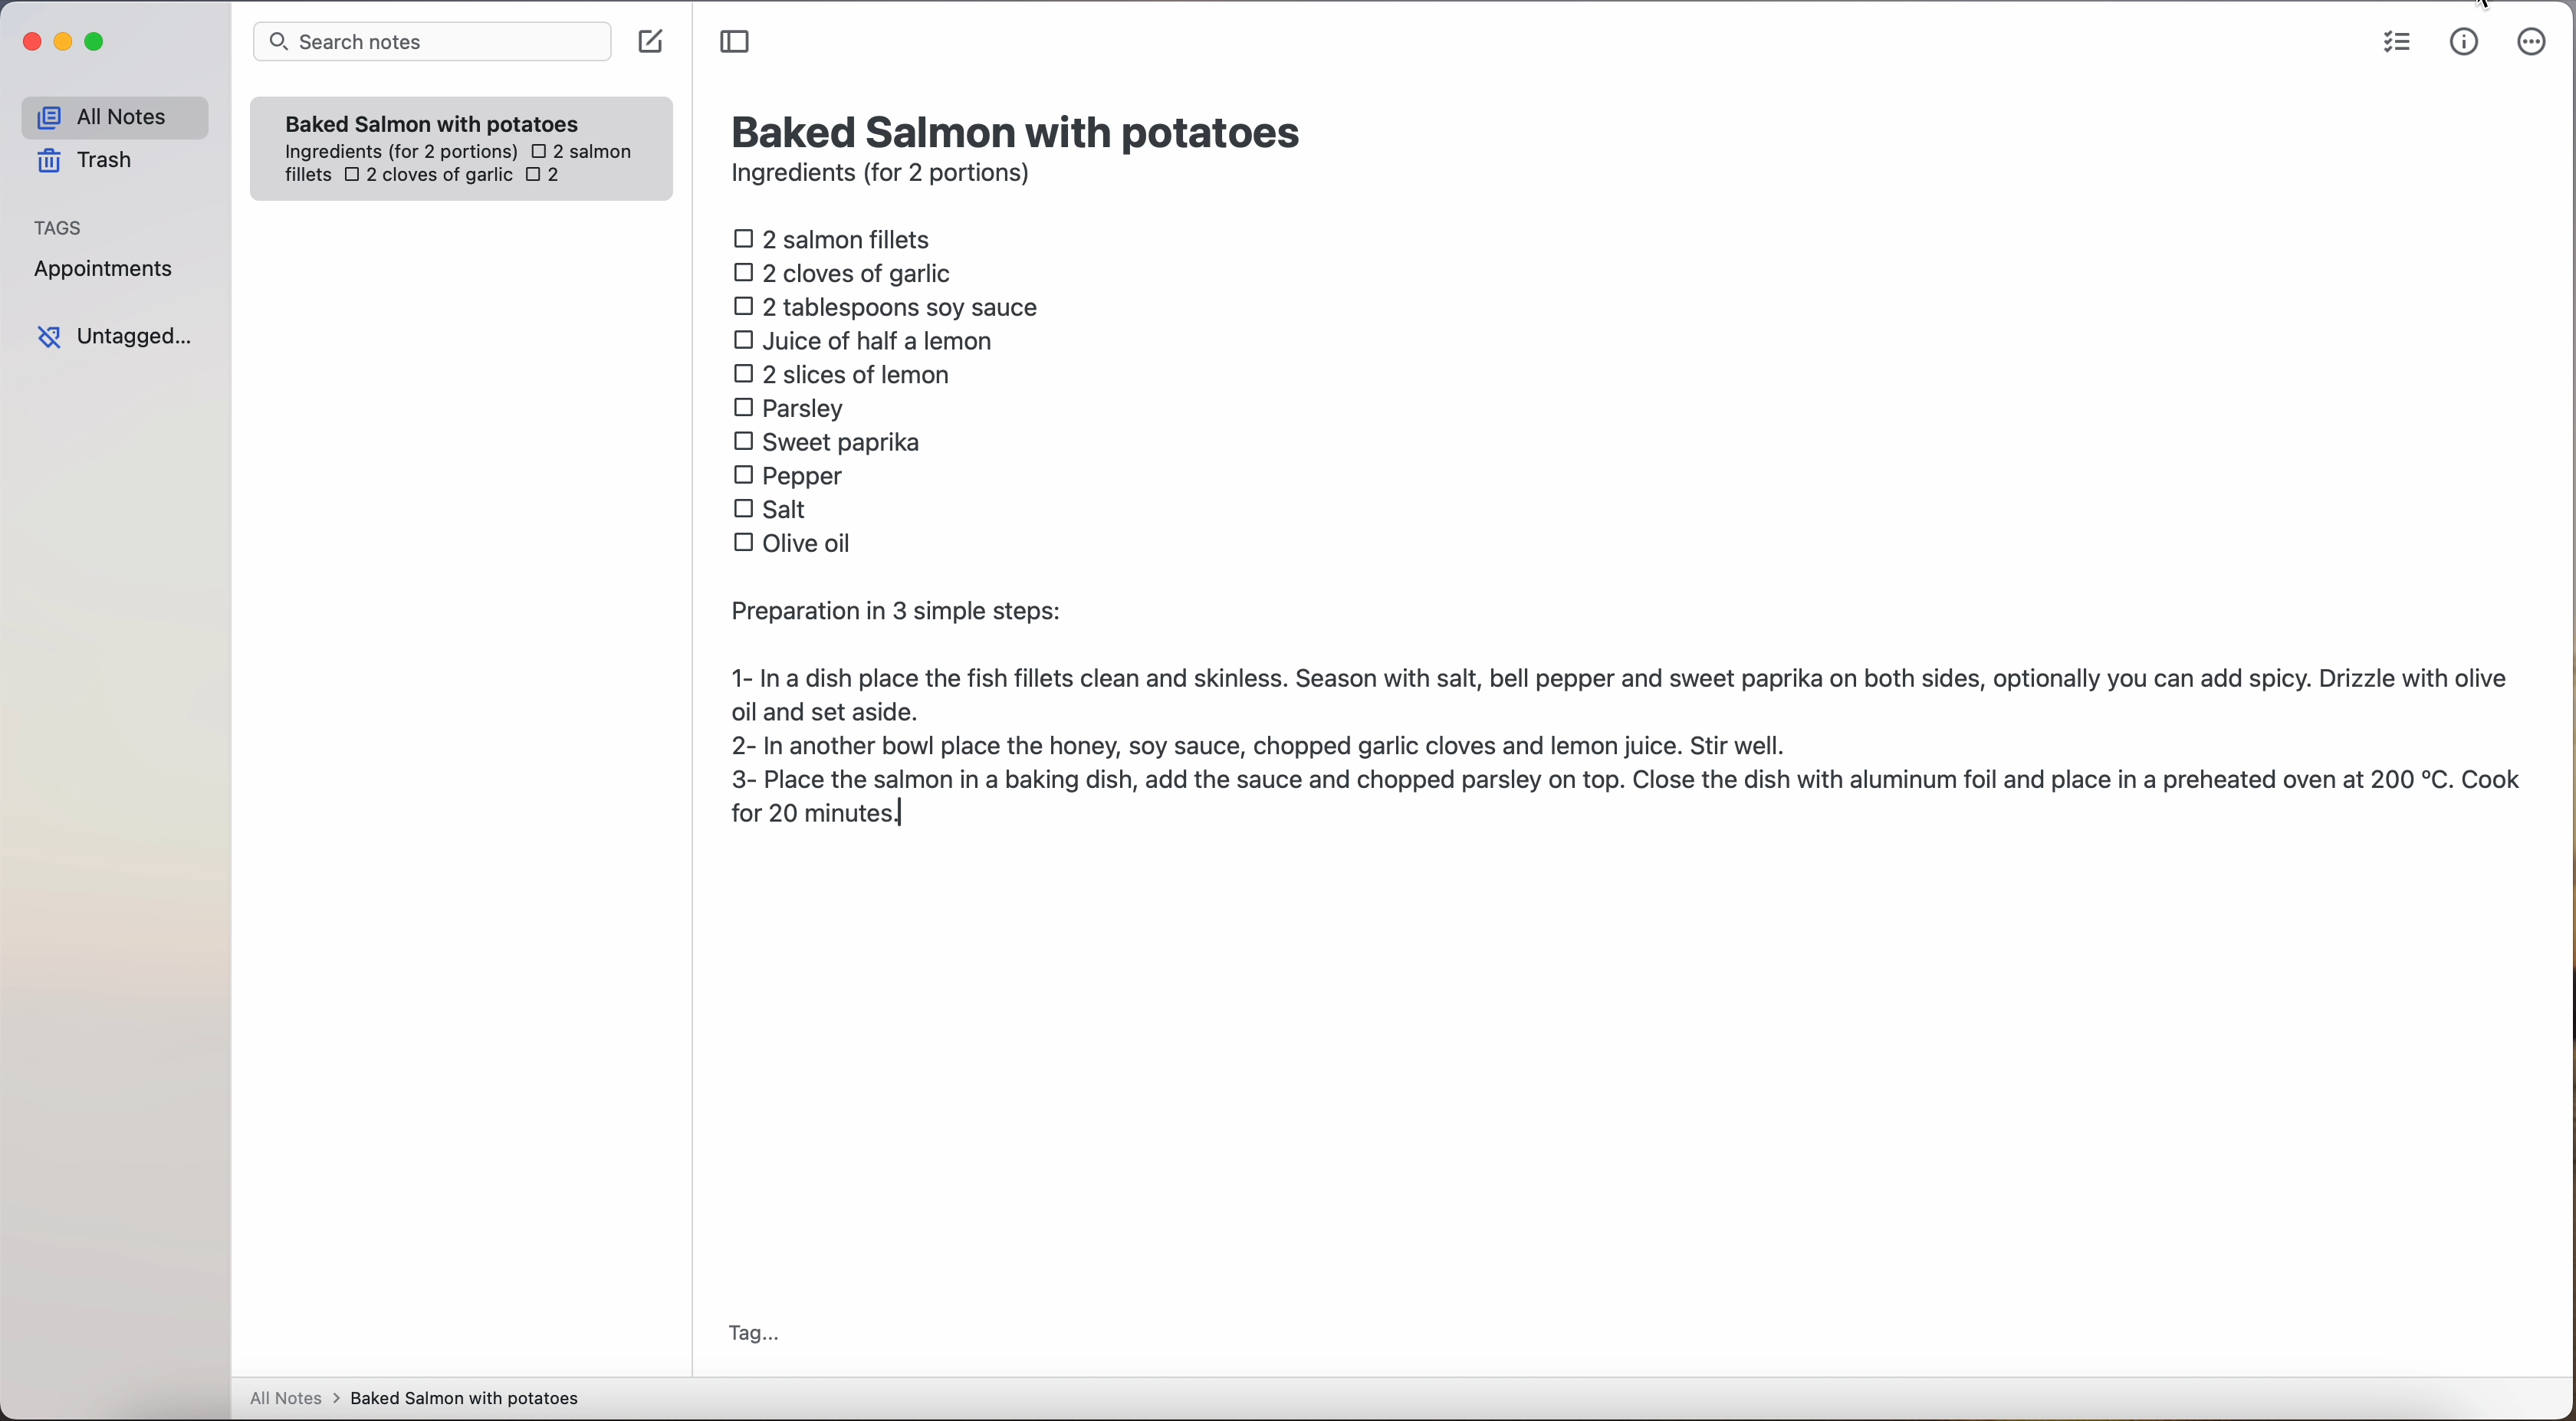 Image resolution: width=2576 pixels, height=1421 pixels. Describe the element at coordinates (114, 116) in the screenshot. I see `all notes` at that location.